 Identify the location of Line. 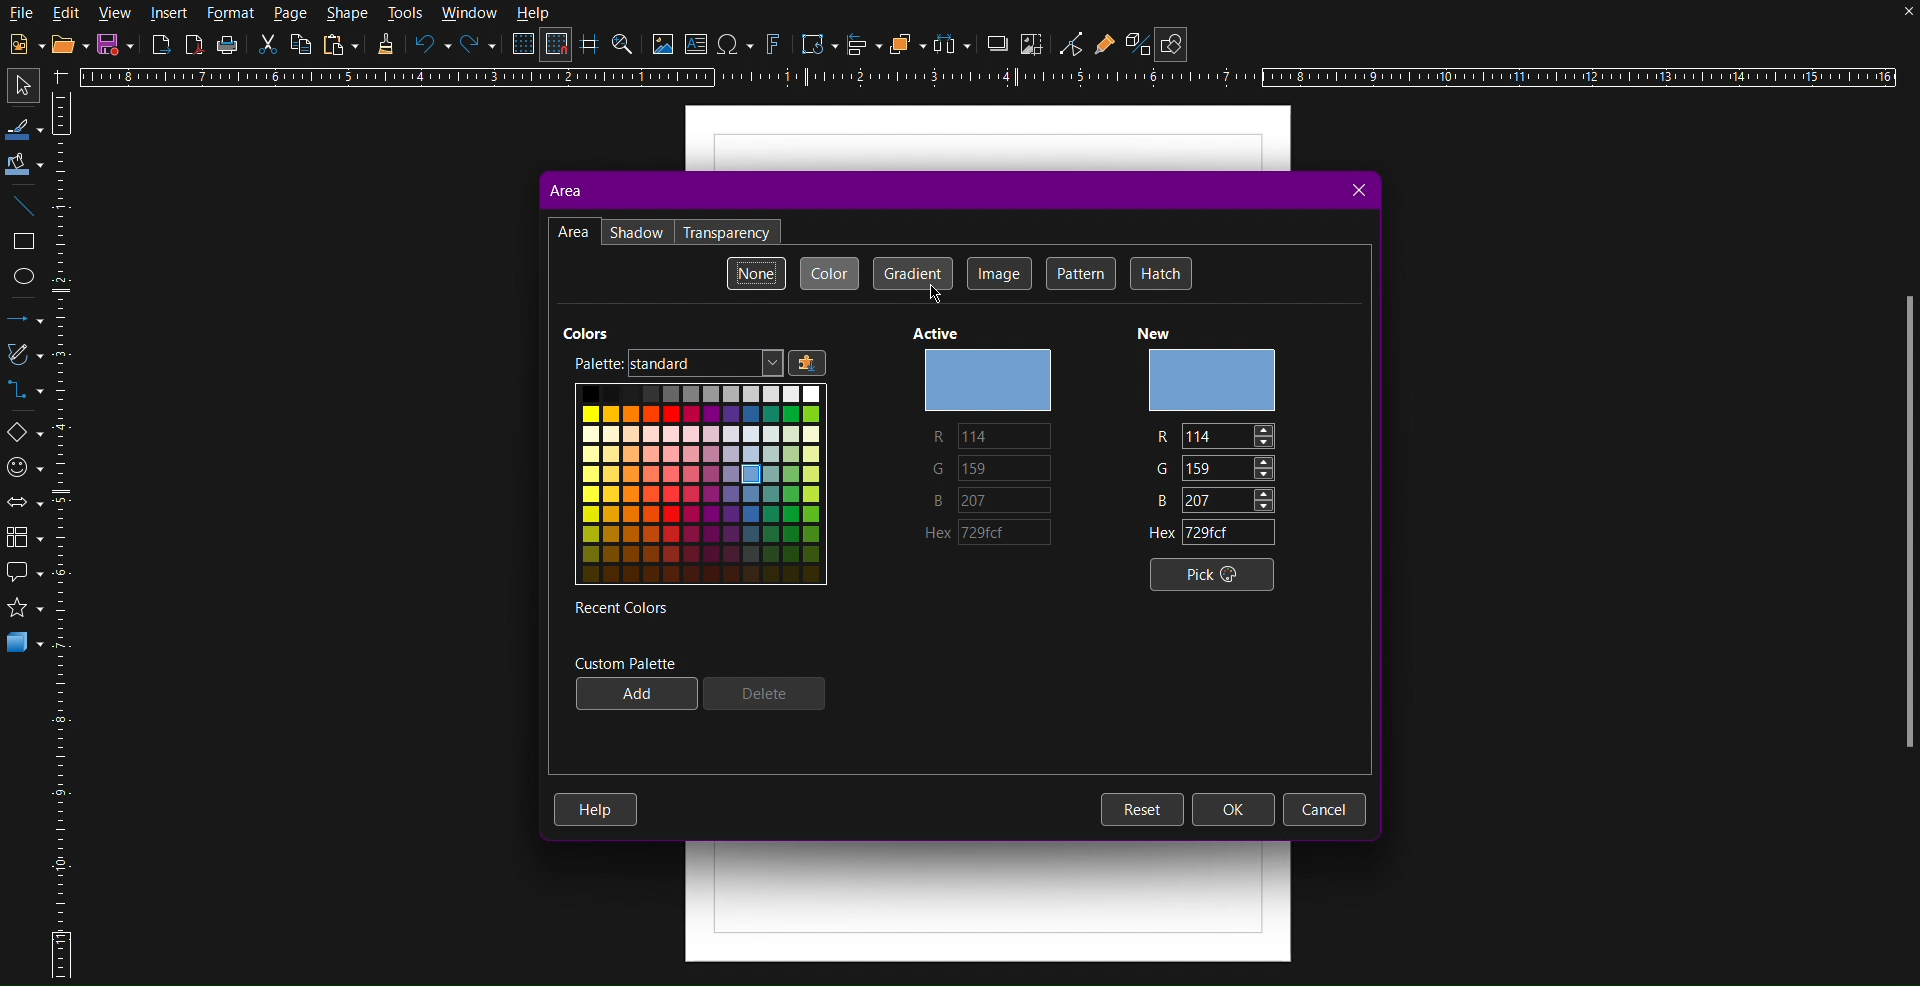
(24, 208).